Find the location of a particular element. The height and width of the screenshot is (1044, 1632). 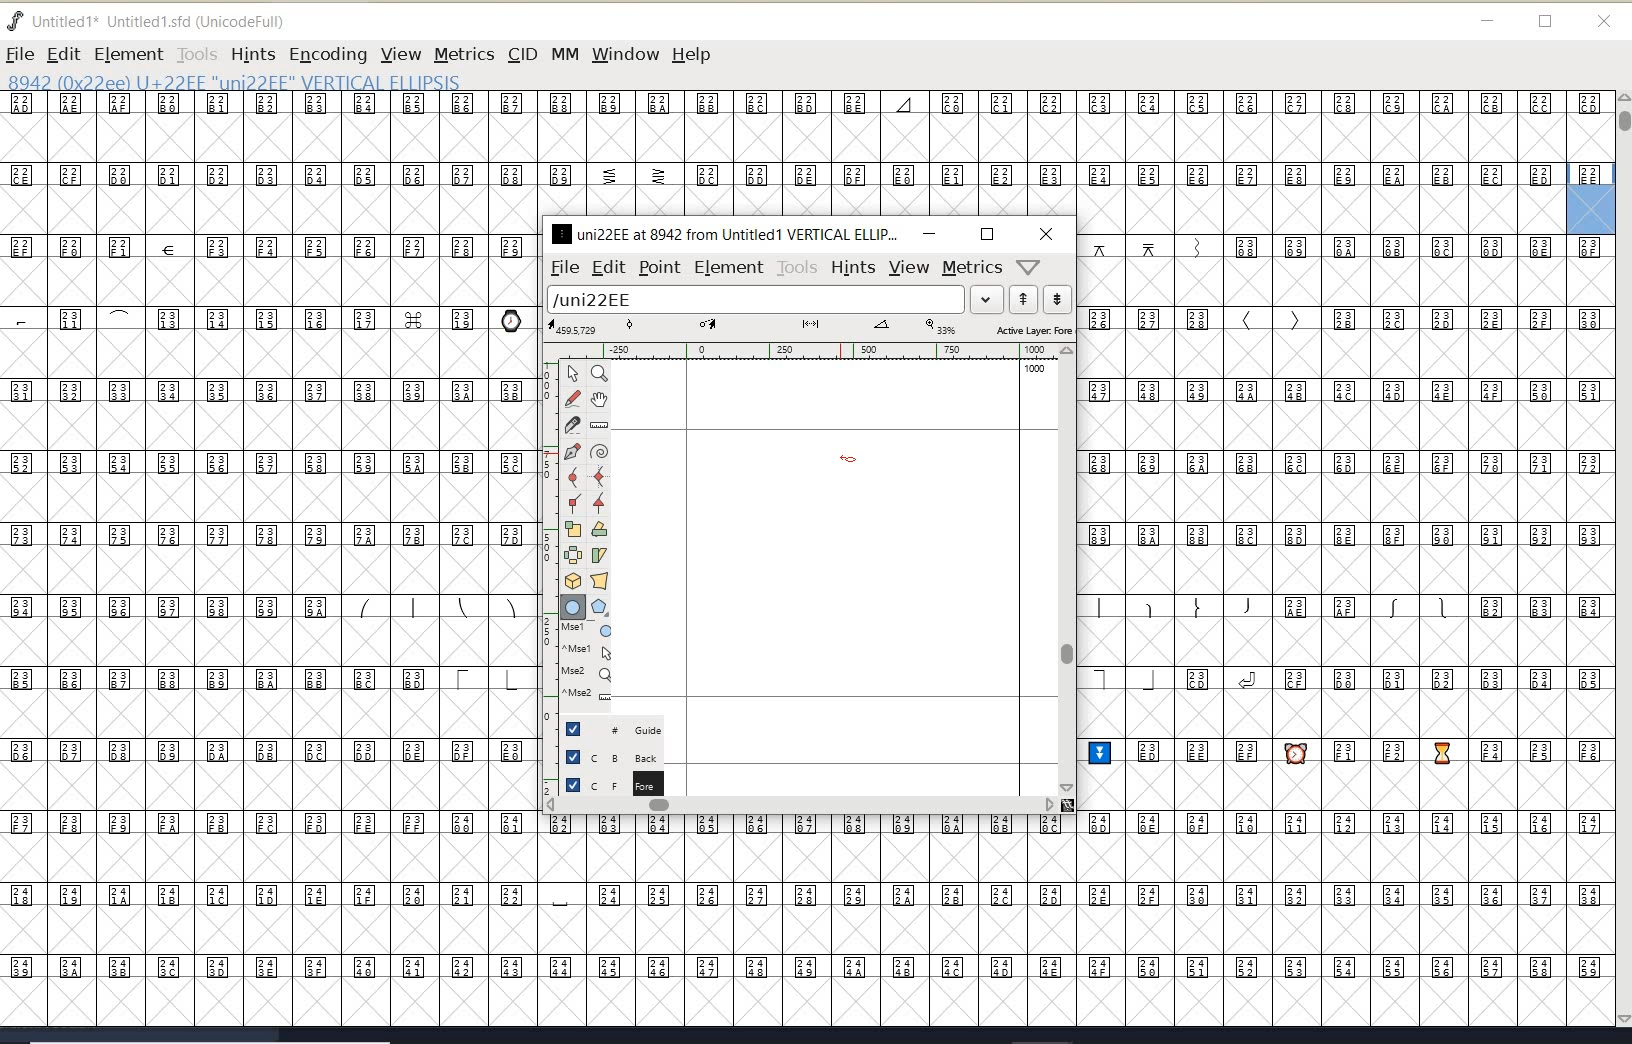

cursor events on the open new outline window is located at coordinates (589, 662).